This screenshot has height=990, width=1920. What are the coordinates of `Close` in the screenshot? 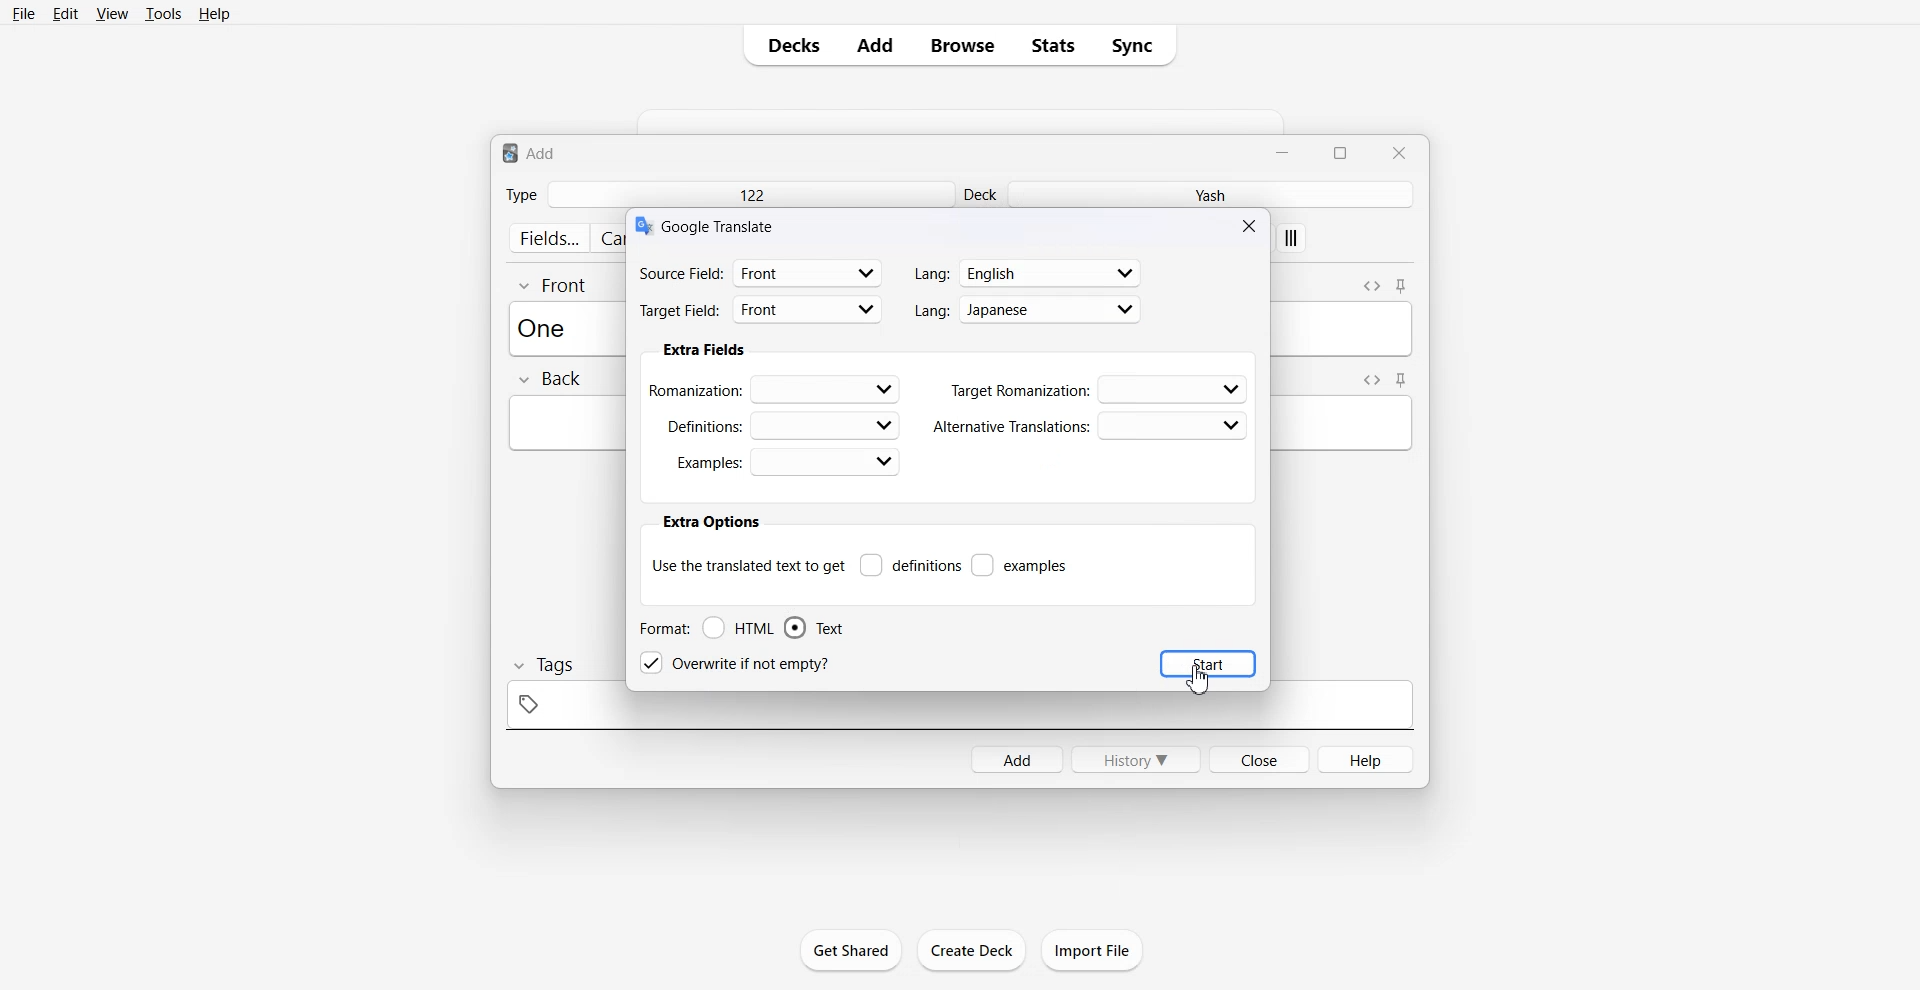 It's located at (1258, 758).